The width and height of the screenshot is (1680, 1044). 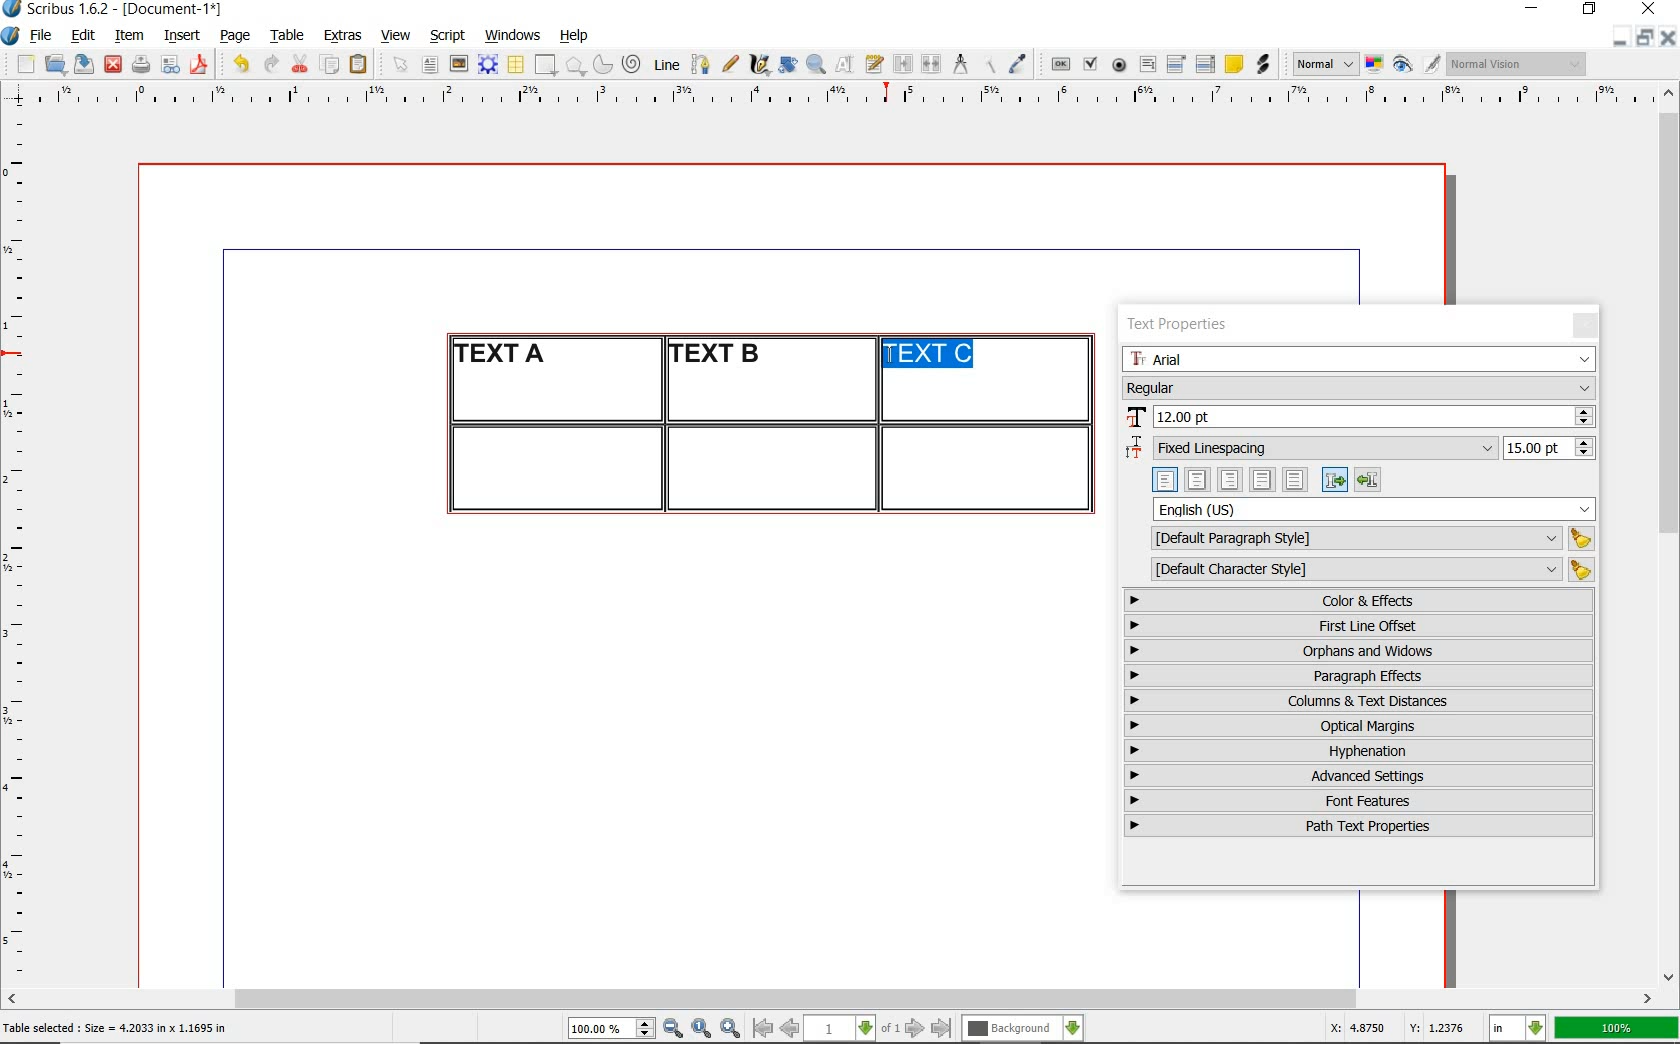 What do you see at coordinates (1366, 570) in the screenshot?
I see `default character style` at bounding box center [1366, 570].